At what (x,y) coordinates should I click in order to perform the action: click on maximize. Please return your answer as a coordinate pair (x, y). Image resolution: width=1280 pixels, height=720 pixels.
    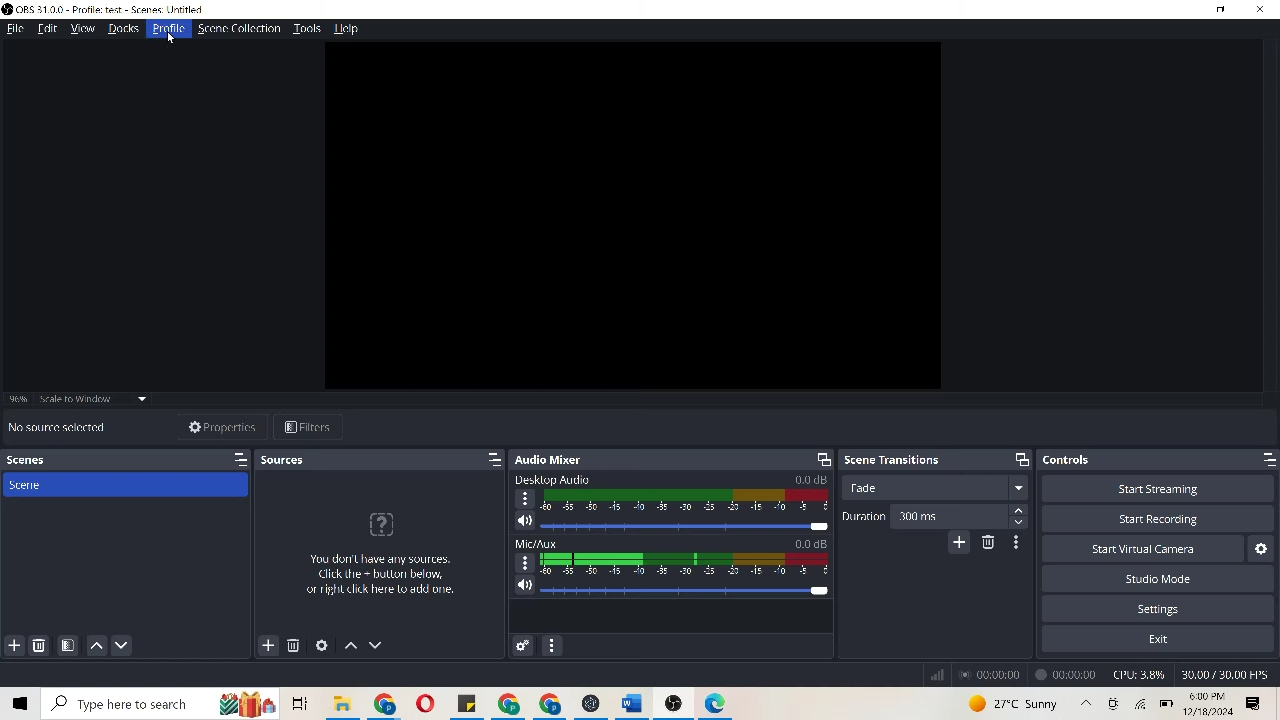
    Looking at the image, I should click on (1261, 459).